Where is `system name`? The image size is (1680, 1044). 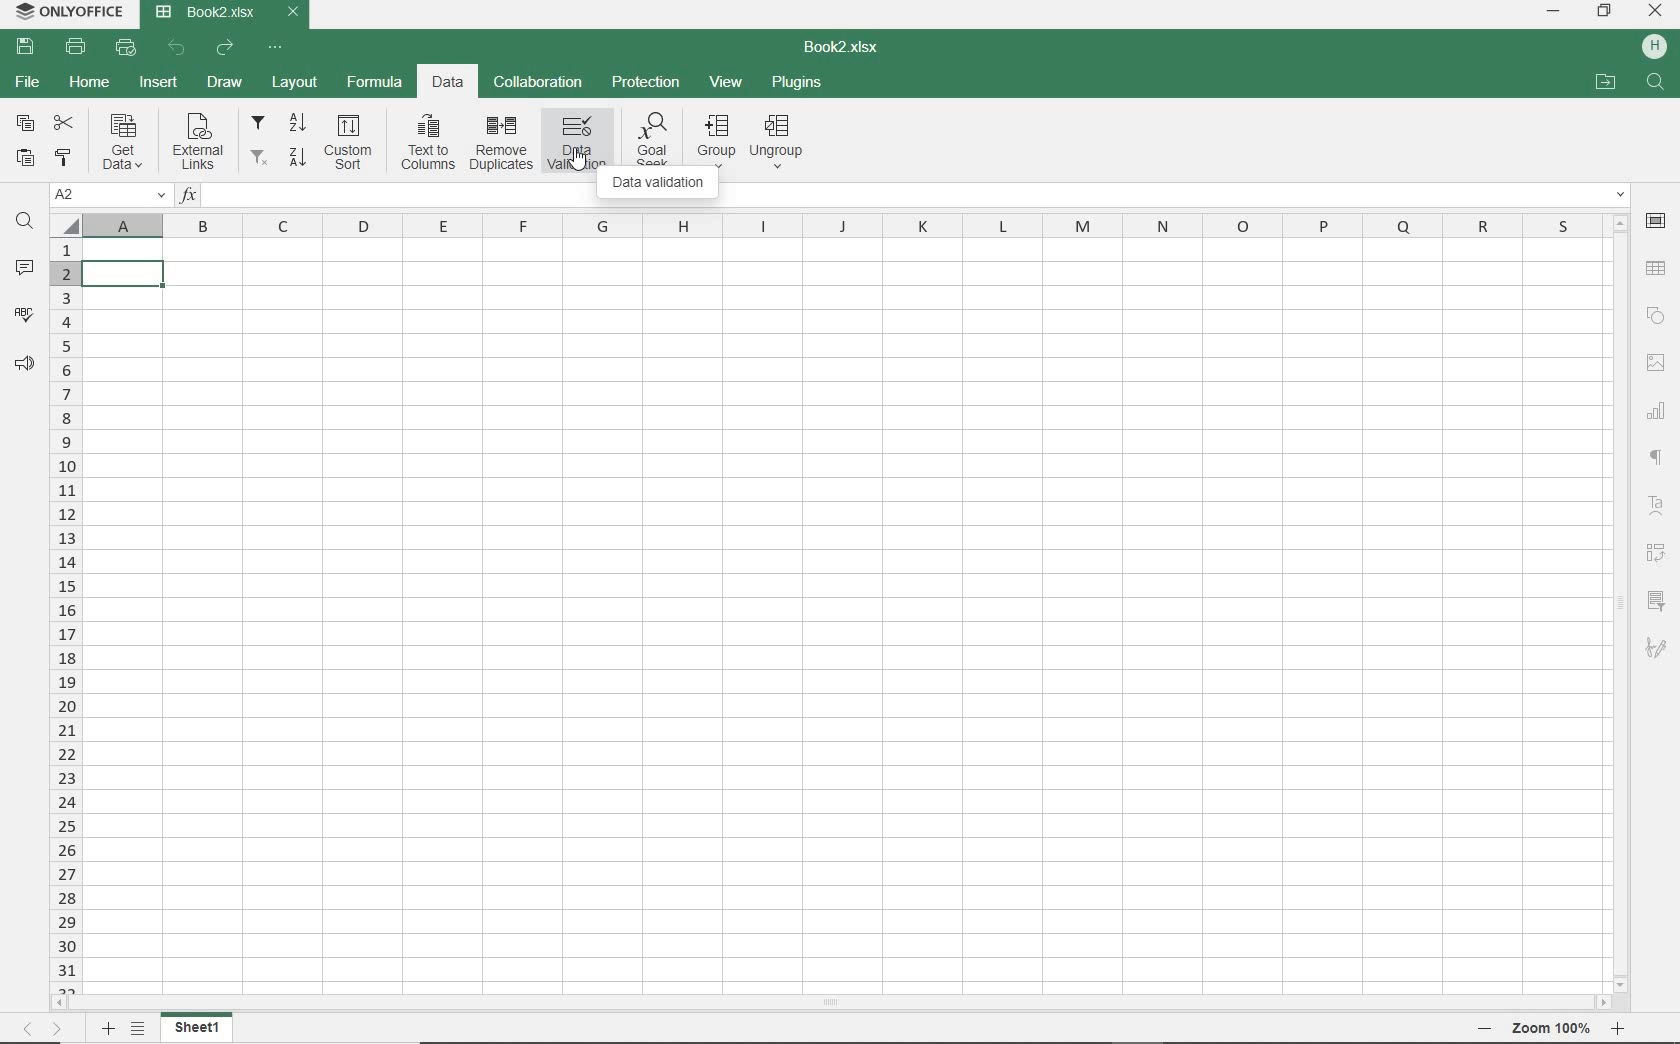
system name is located at coordinates (70, 13).